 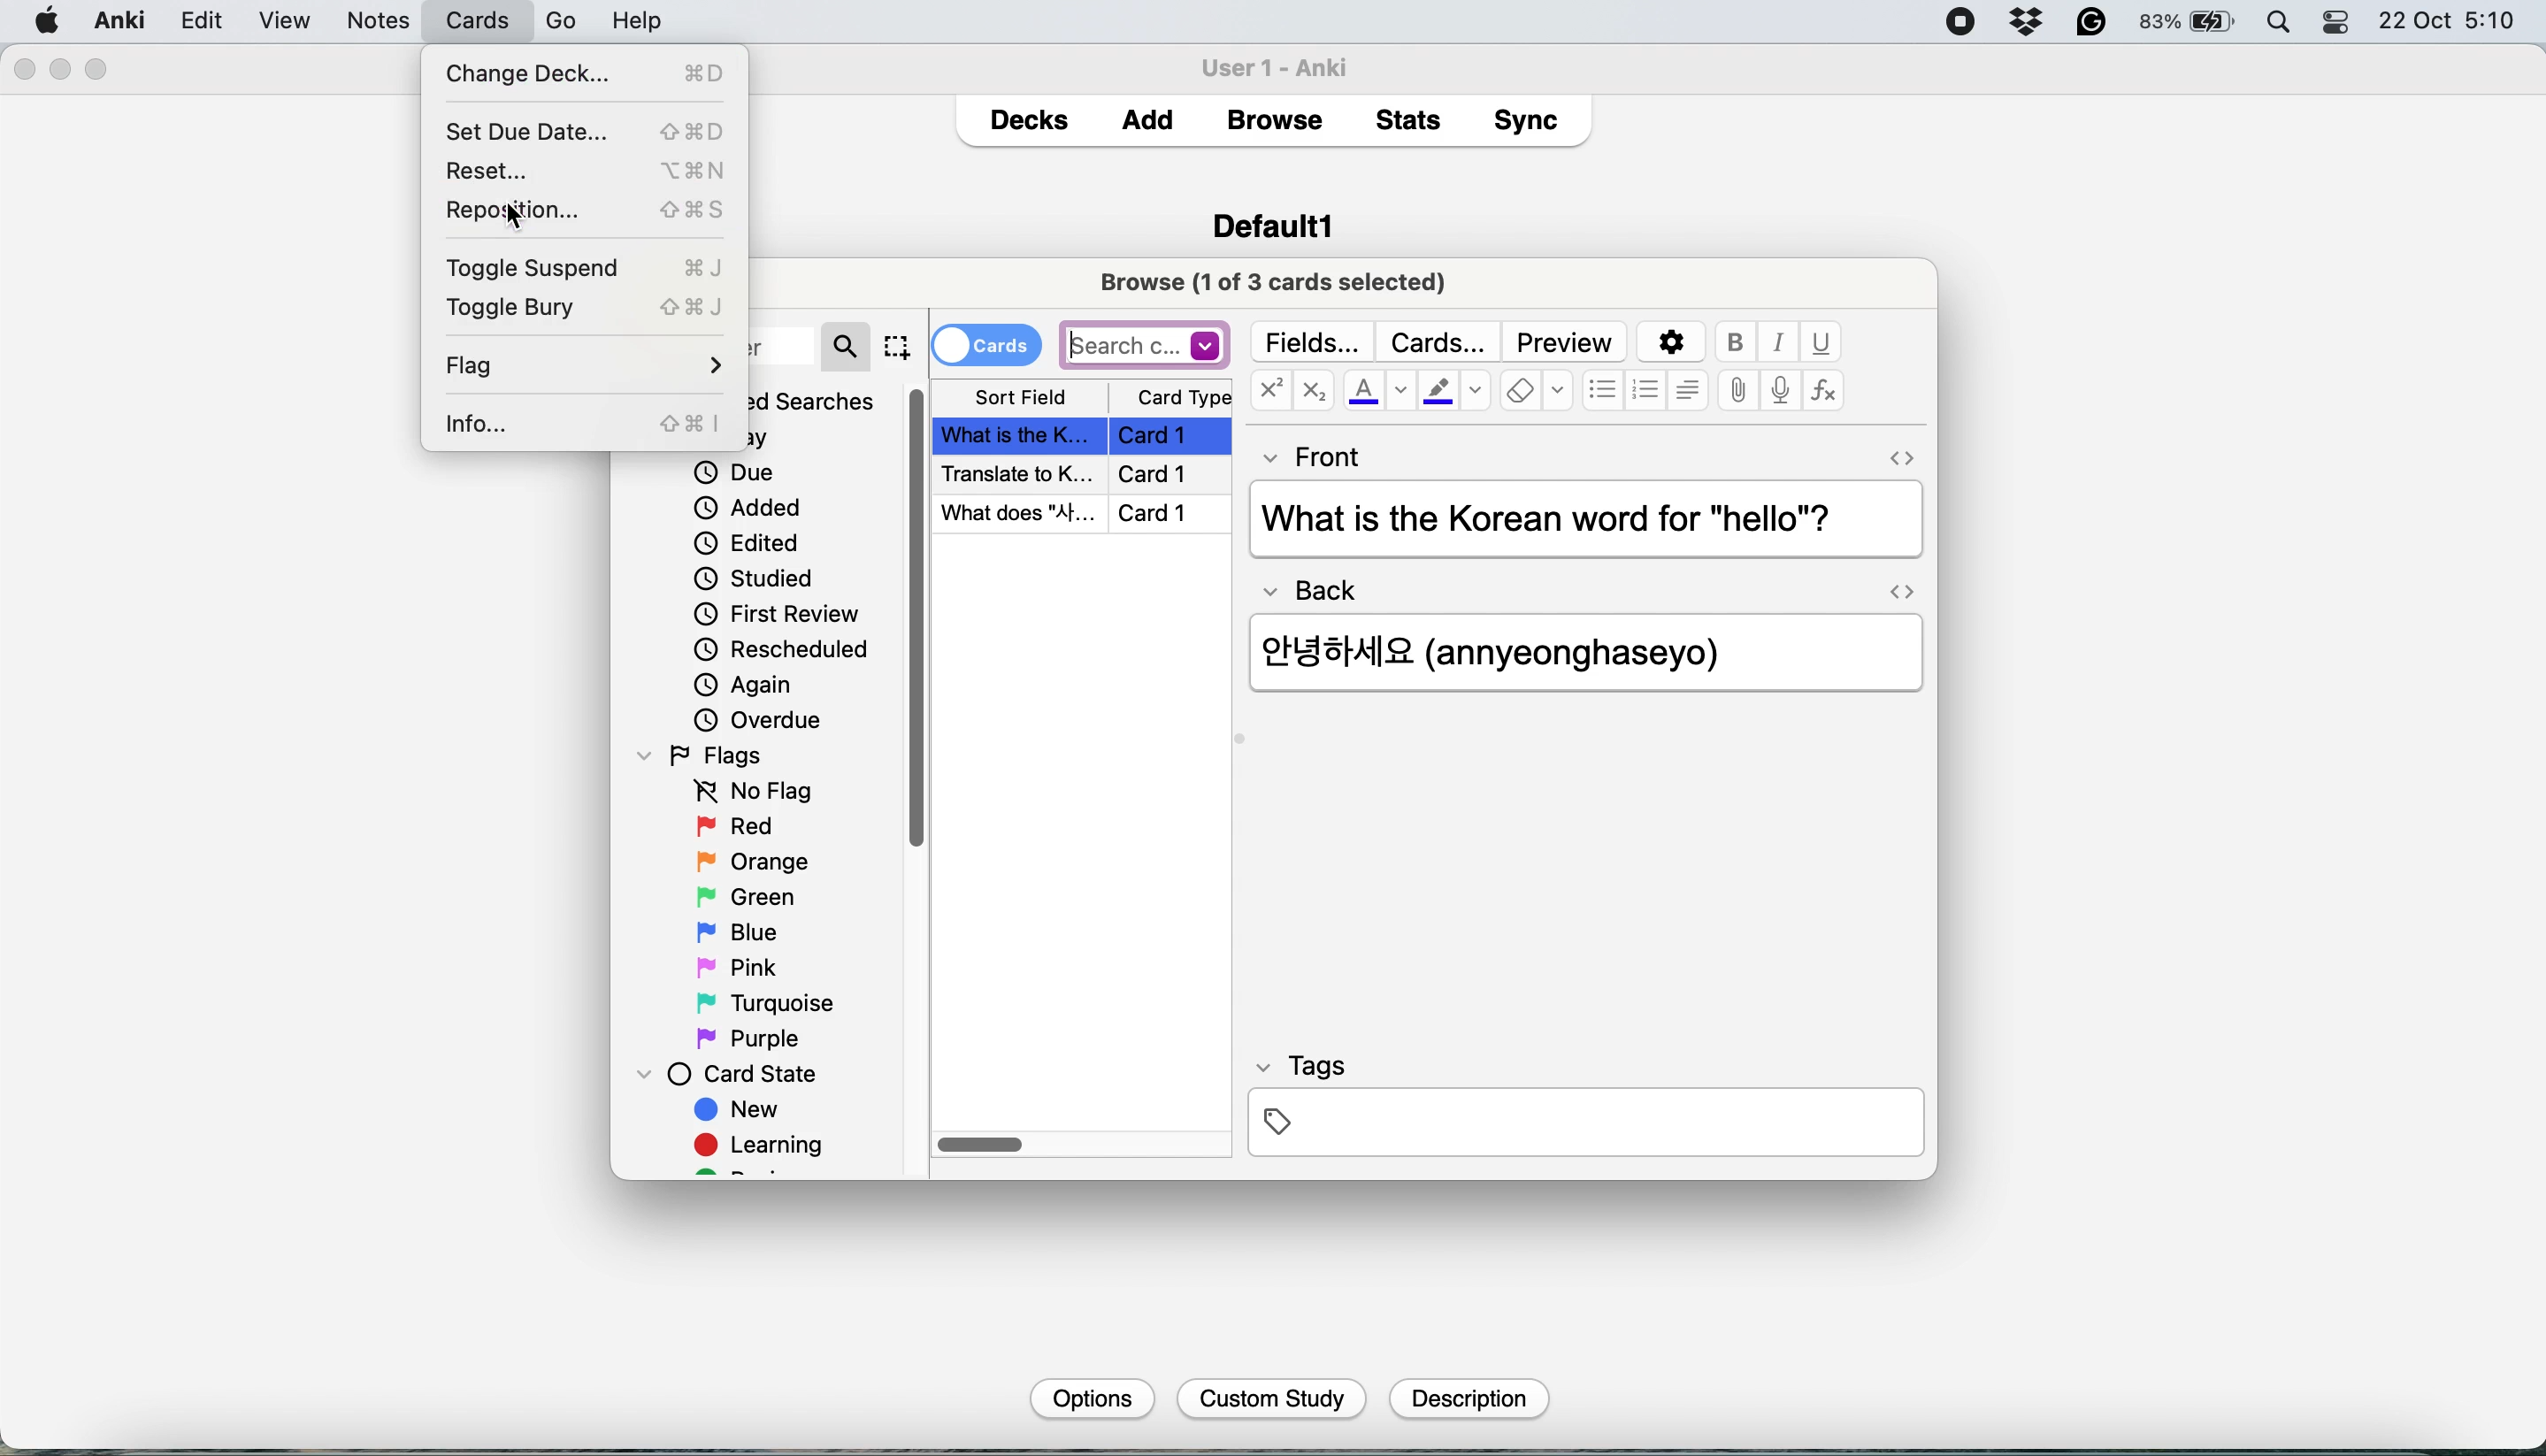 What do you see at coordinates (1286, 64) in the screenshot?
I see `user 1 - Anki` at bounding box center [1286, 64].